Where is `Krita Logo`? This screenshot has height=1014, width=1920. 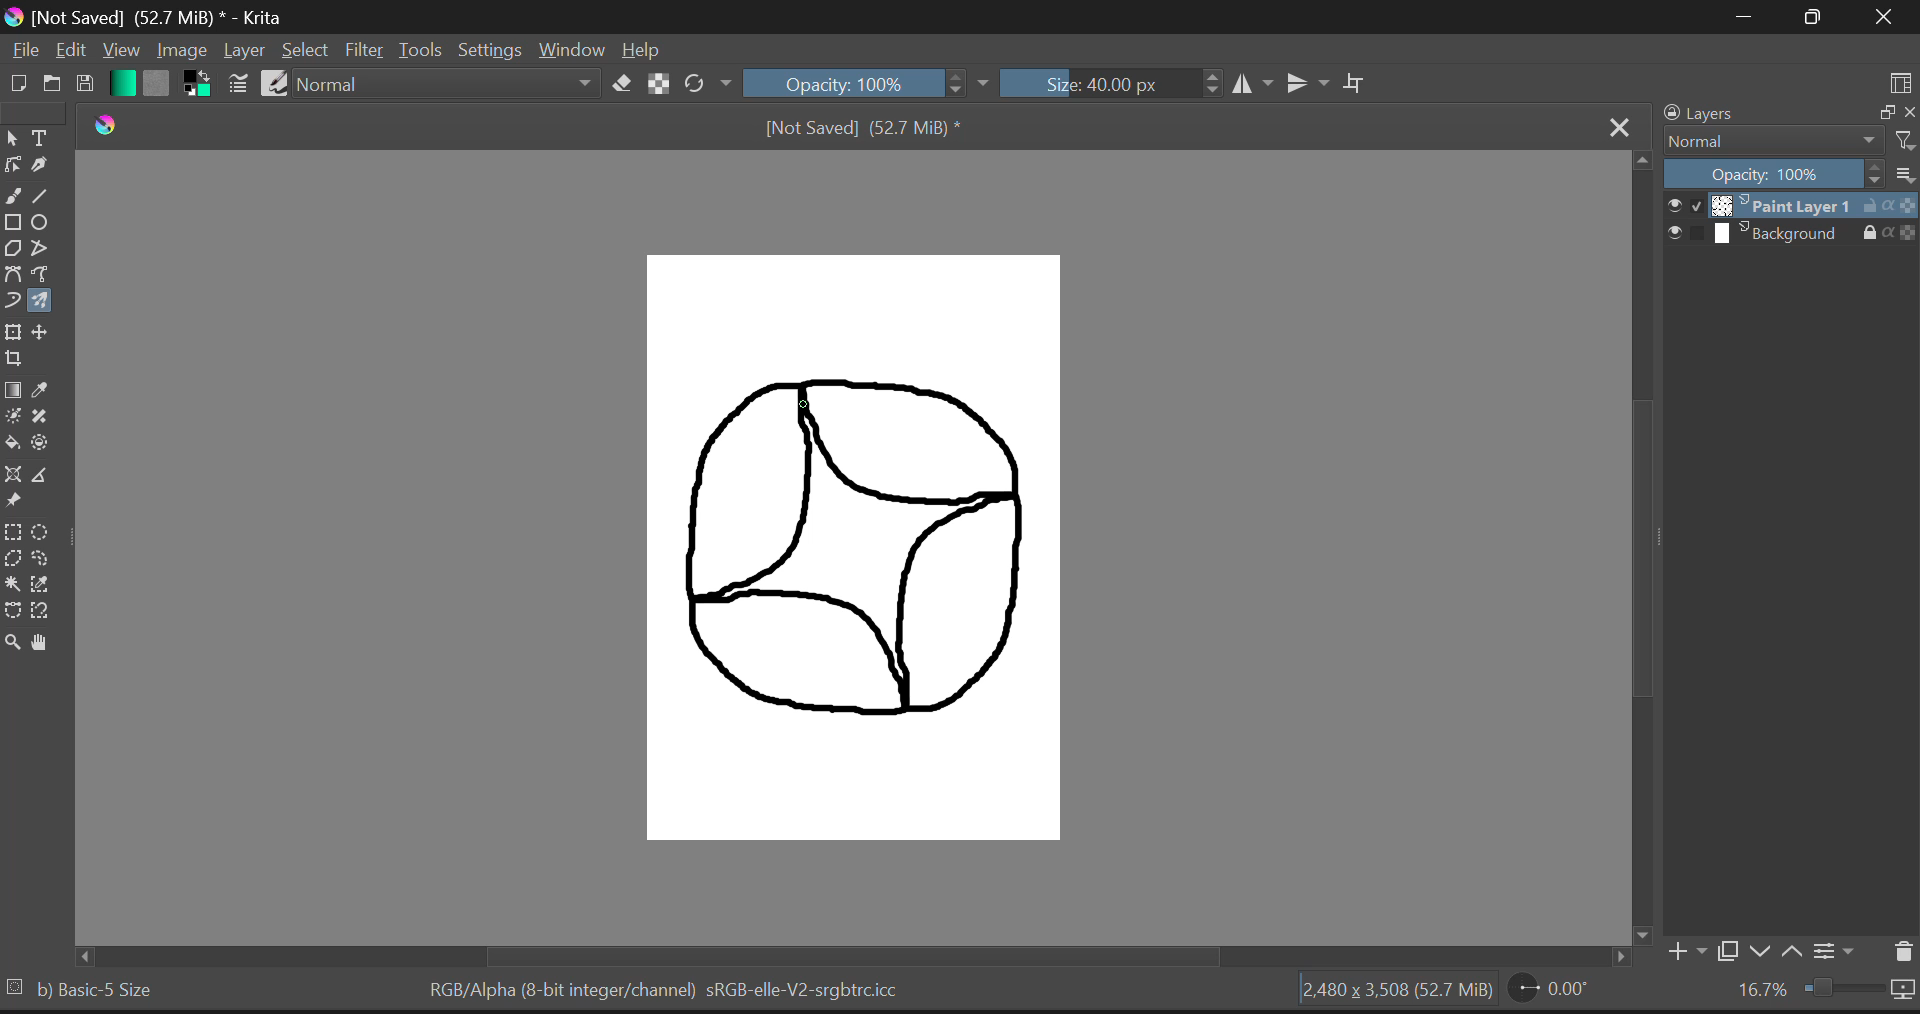 Krita Logo is located at coordinates (104, 124).